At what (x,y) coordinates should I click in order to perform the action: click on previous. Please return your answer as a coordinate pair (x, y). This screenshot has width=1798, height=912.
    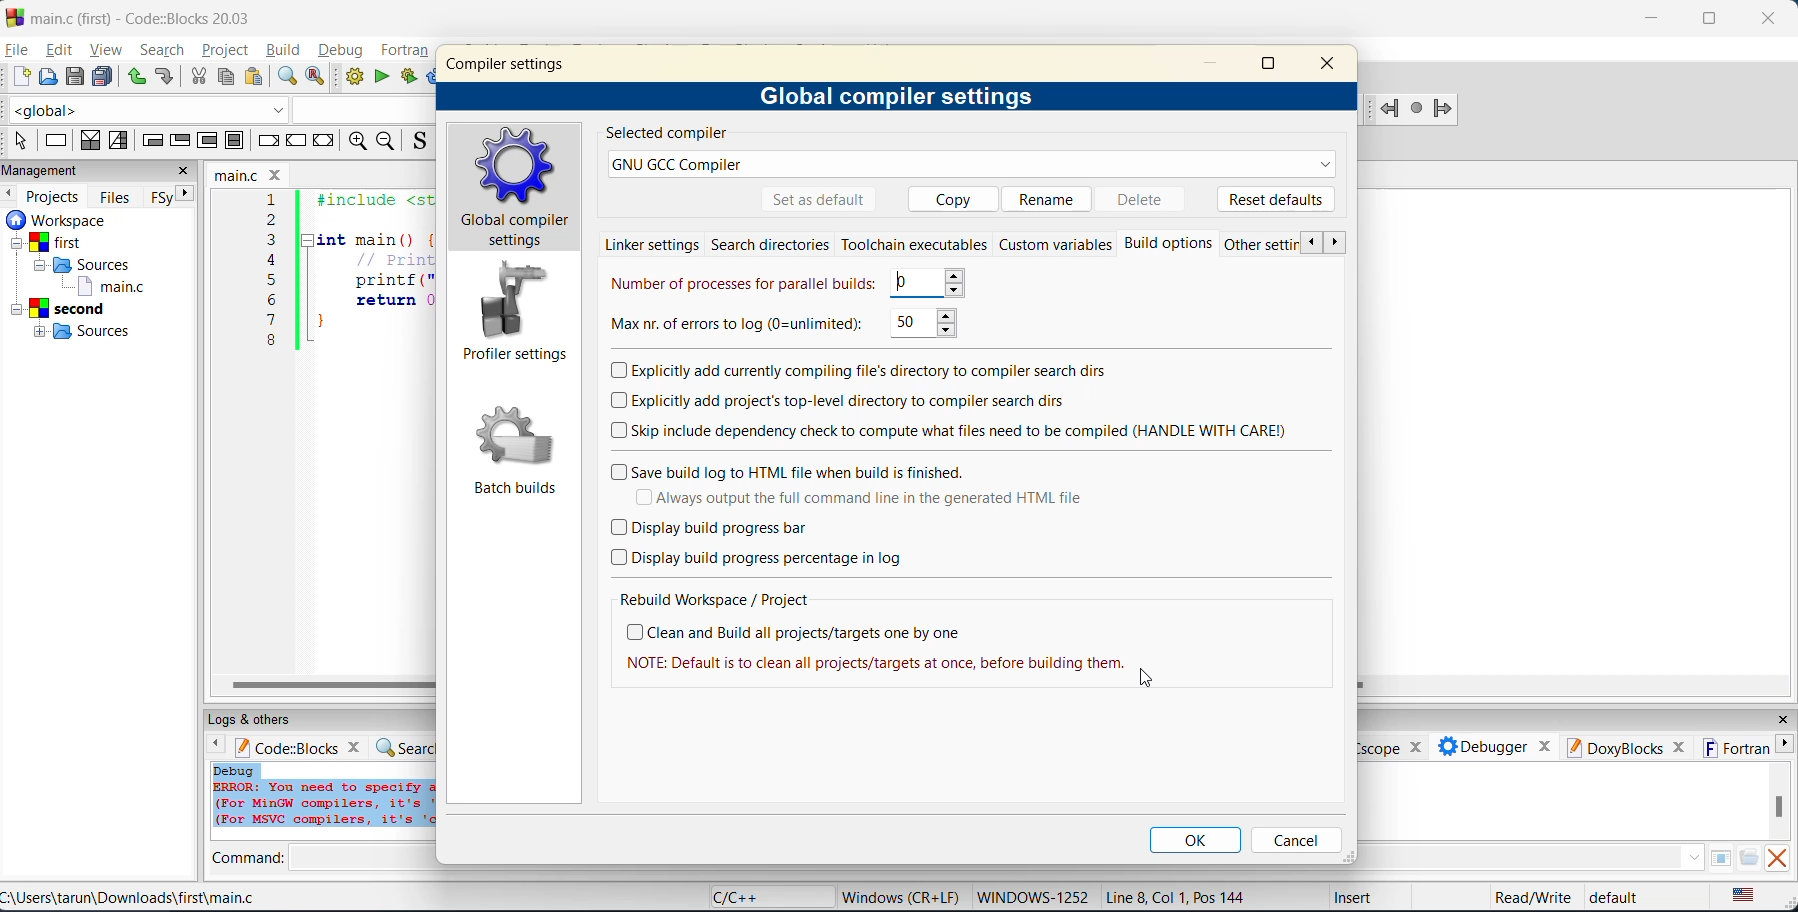
    Looking at the image, I should click on (1312, 243).